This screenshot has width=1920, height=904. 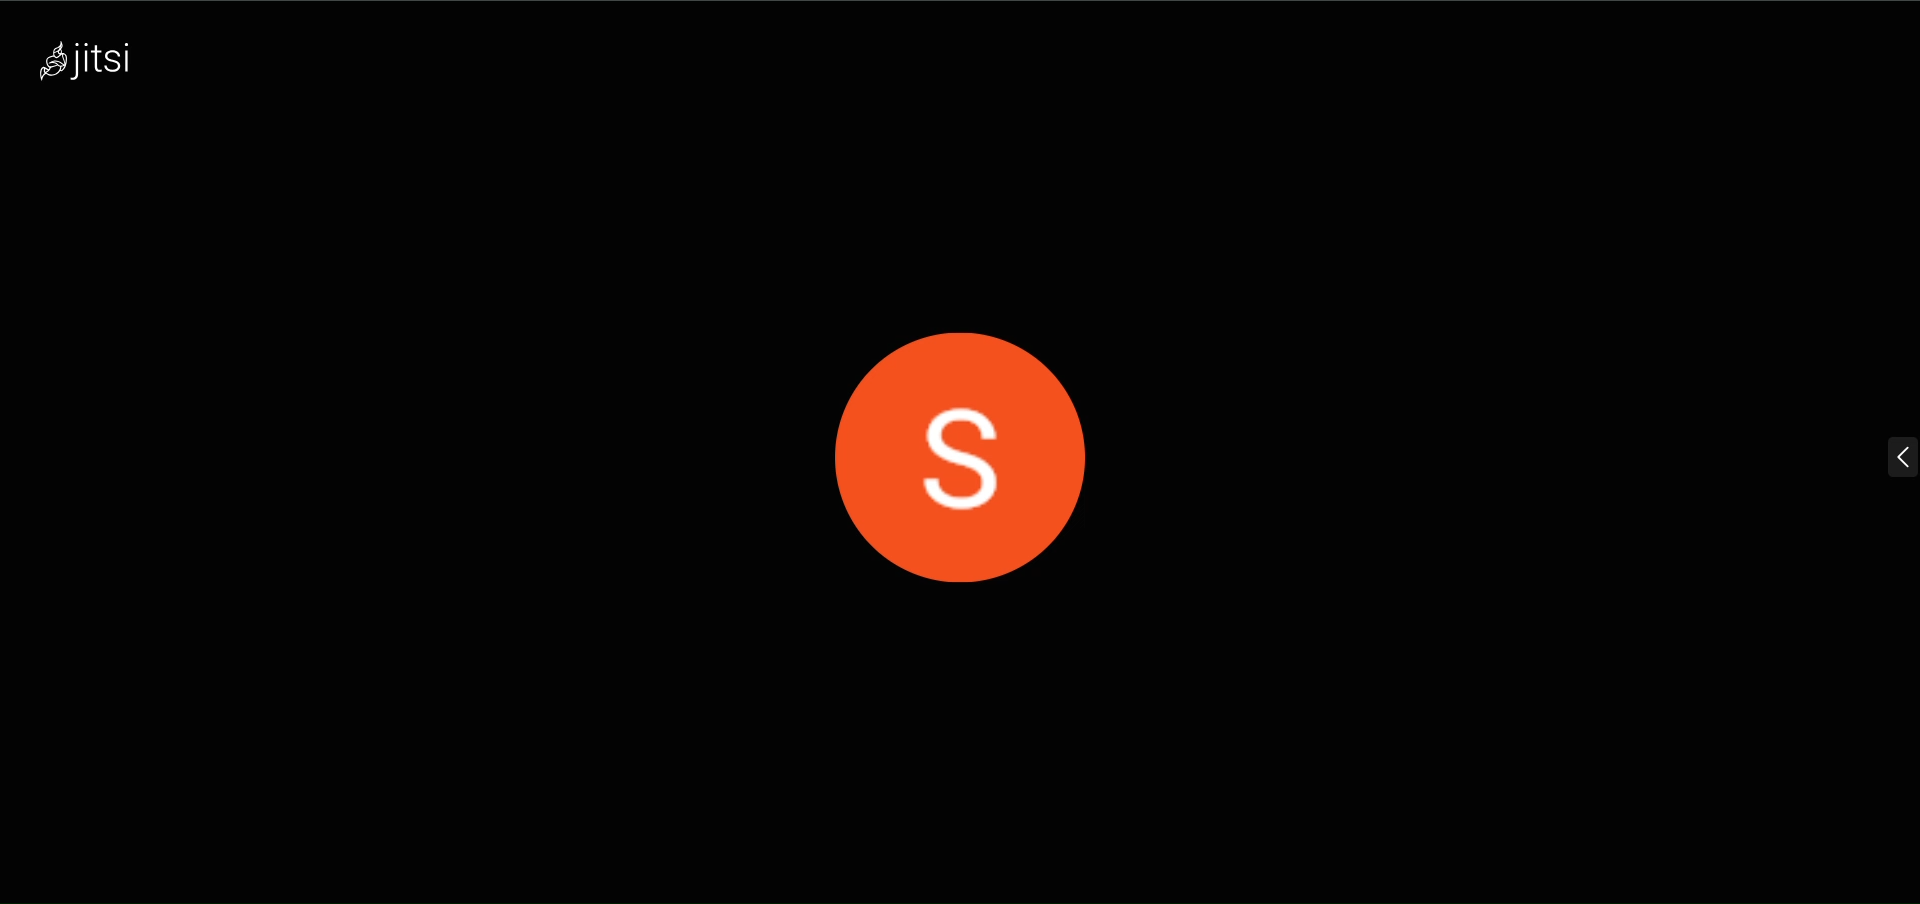 What do you see at coordinates (103, 64) in the screenshot?
I see `logo` at bounding box center [103, 64].